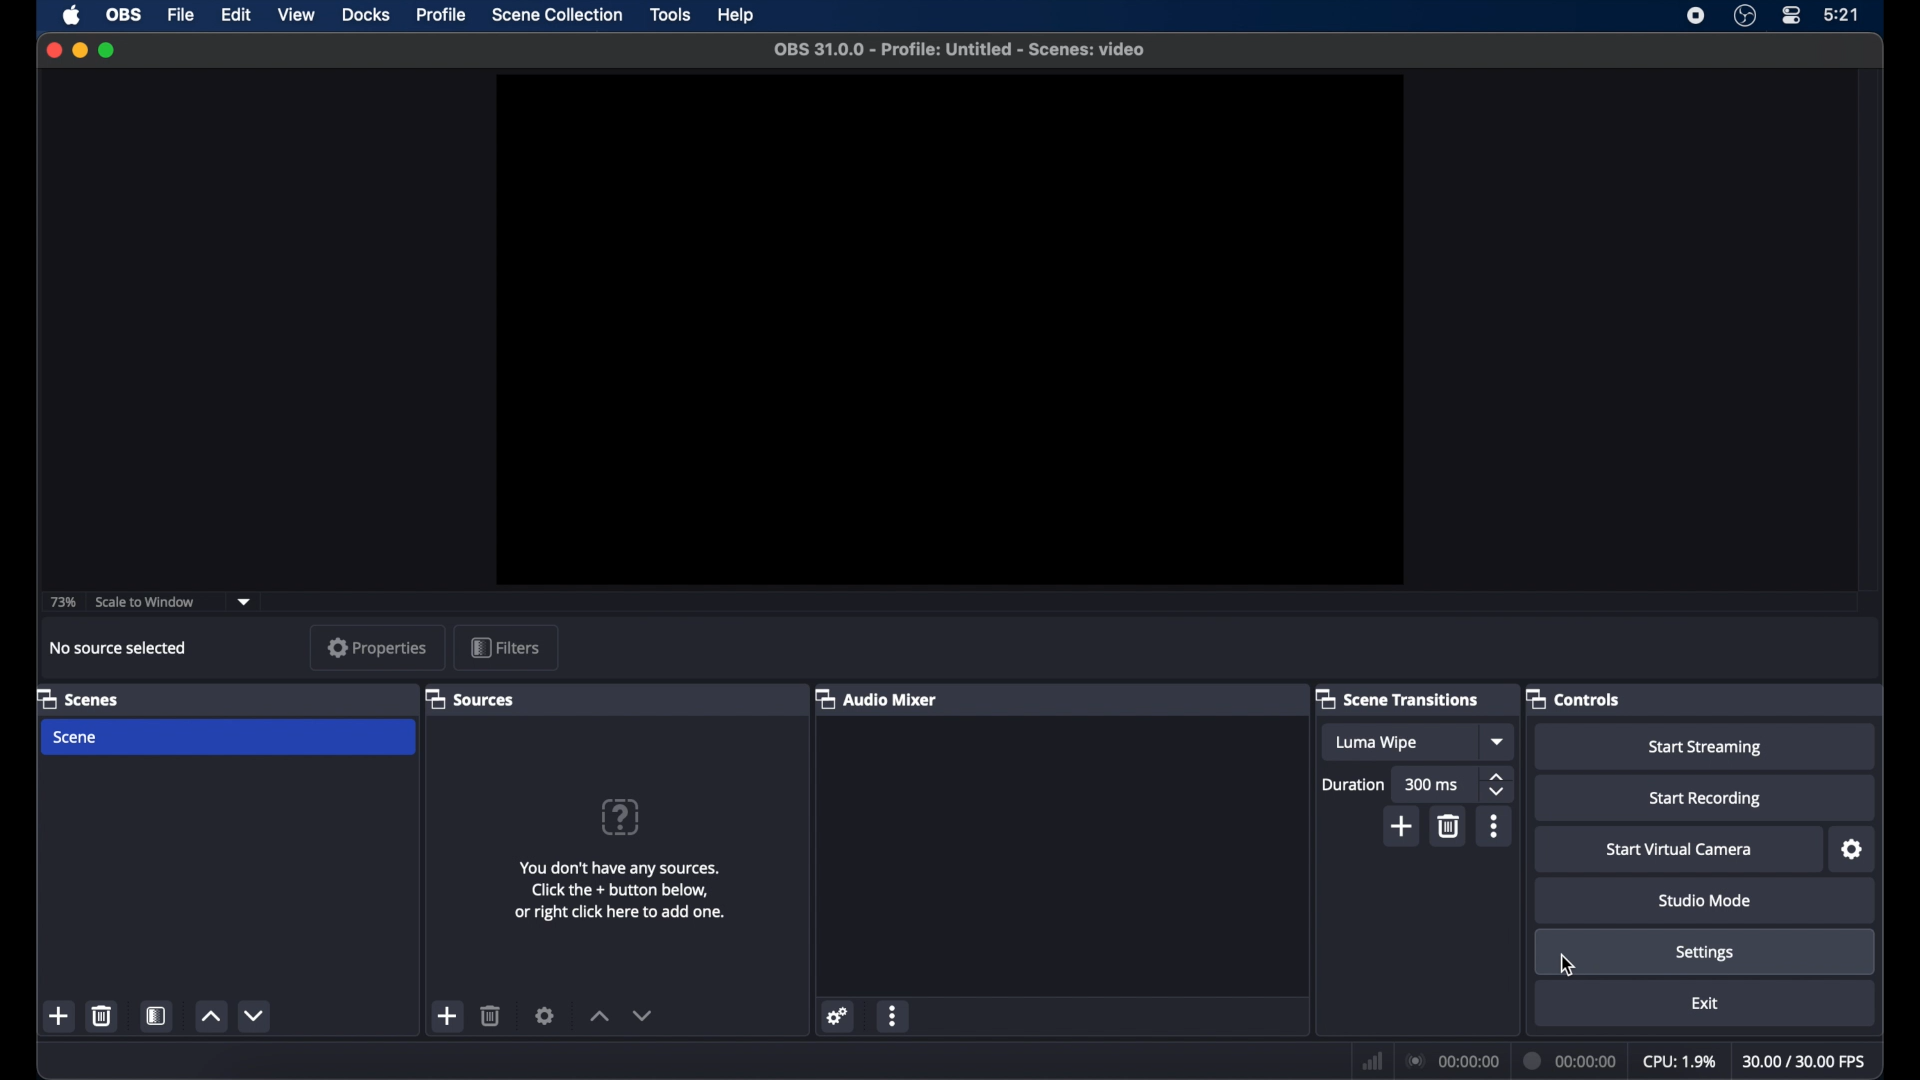 The height and width of the screenshot is (1080, 1920). I want to click on scene, so click(76, 737).